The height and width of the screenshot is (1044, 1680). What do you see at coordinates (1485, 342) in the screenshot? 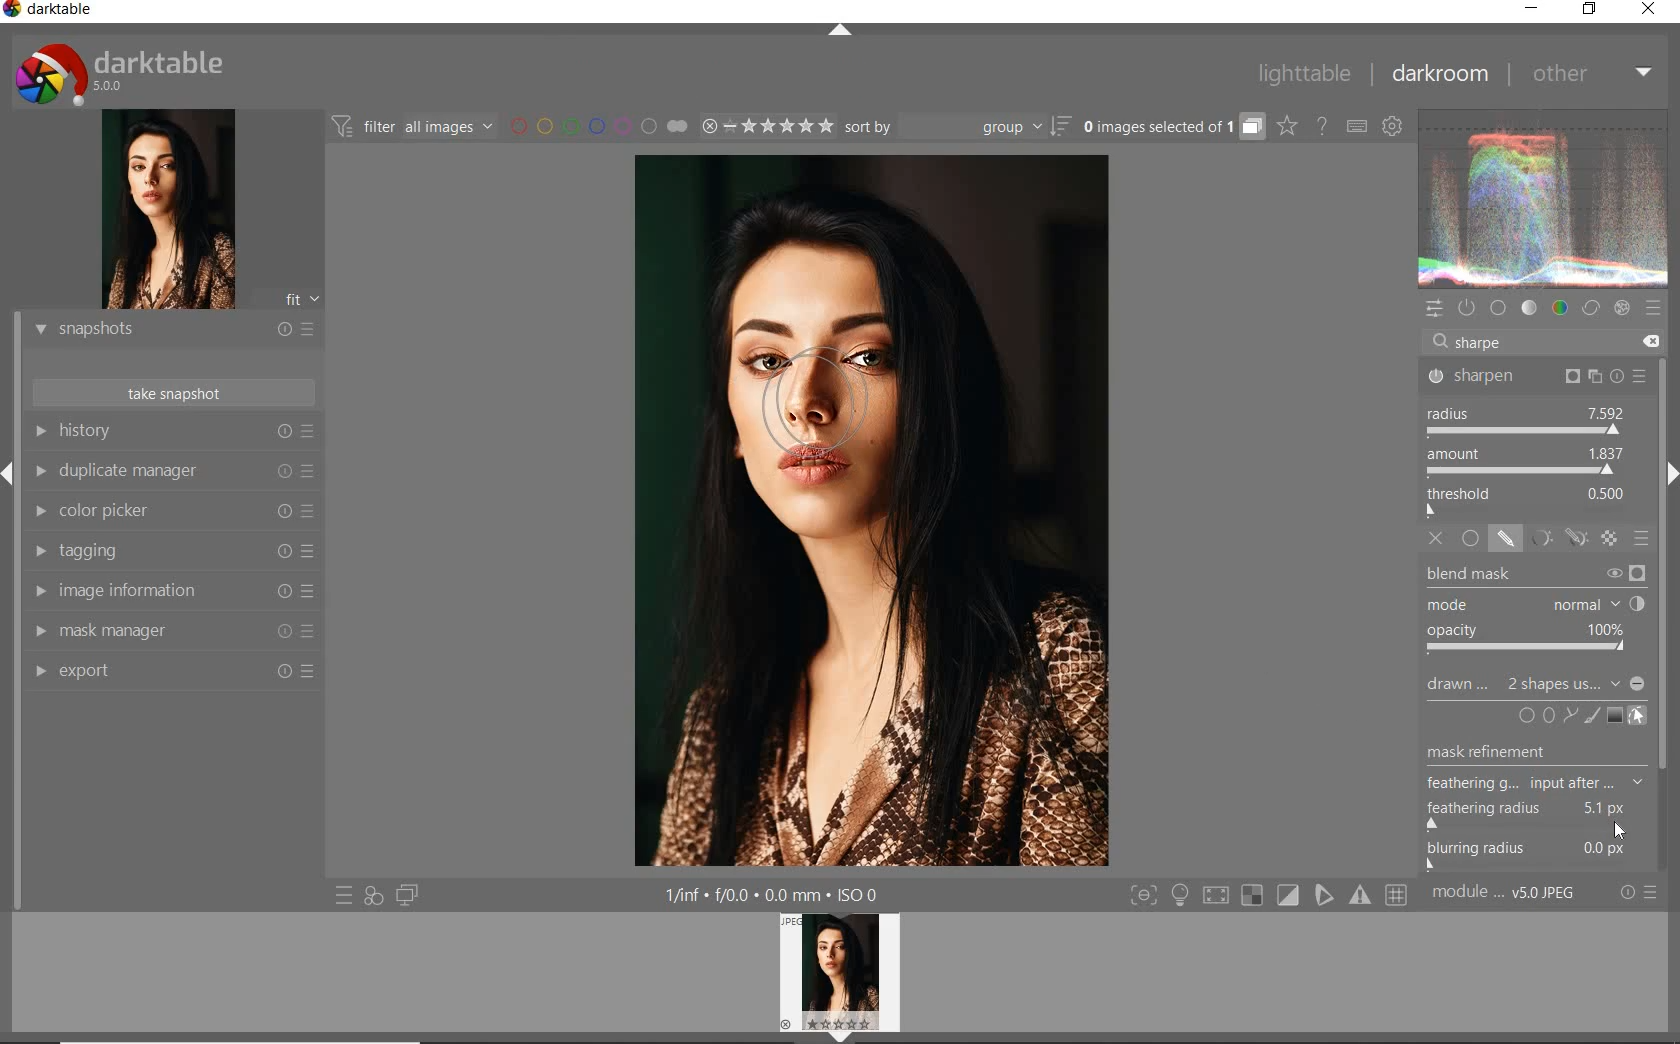
I see `INPUT VALUE` at bounding box center [1485, 342].